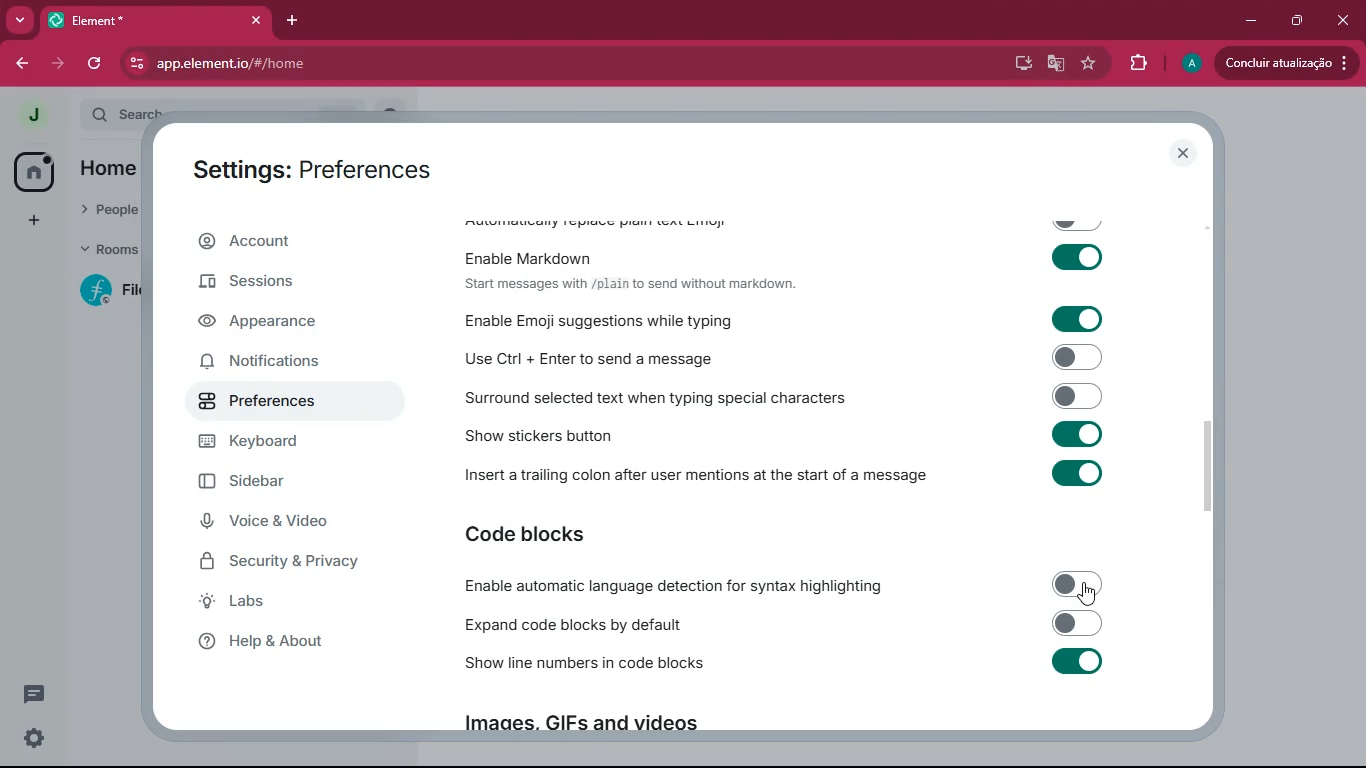 The height and width of the screenshot is (768, 1366). Describe the element at coordinates (1088, 65) in the screenshot. I see `favourite` at that location.